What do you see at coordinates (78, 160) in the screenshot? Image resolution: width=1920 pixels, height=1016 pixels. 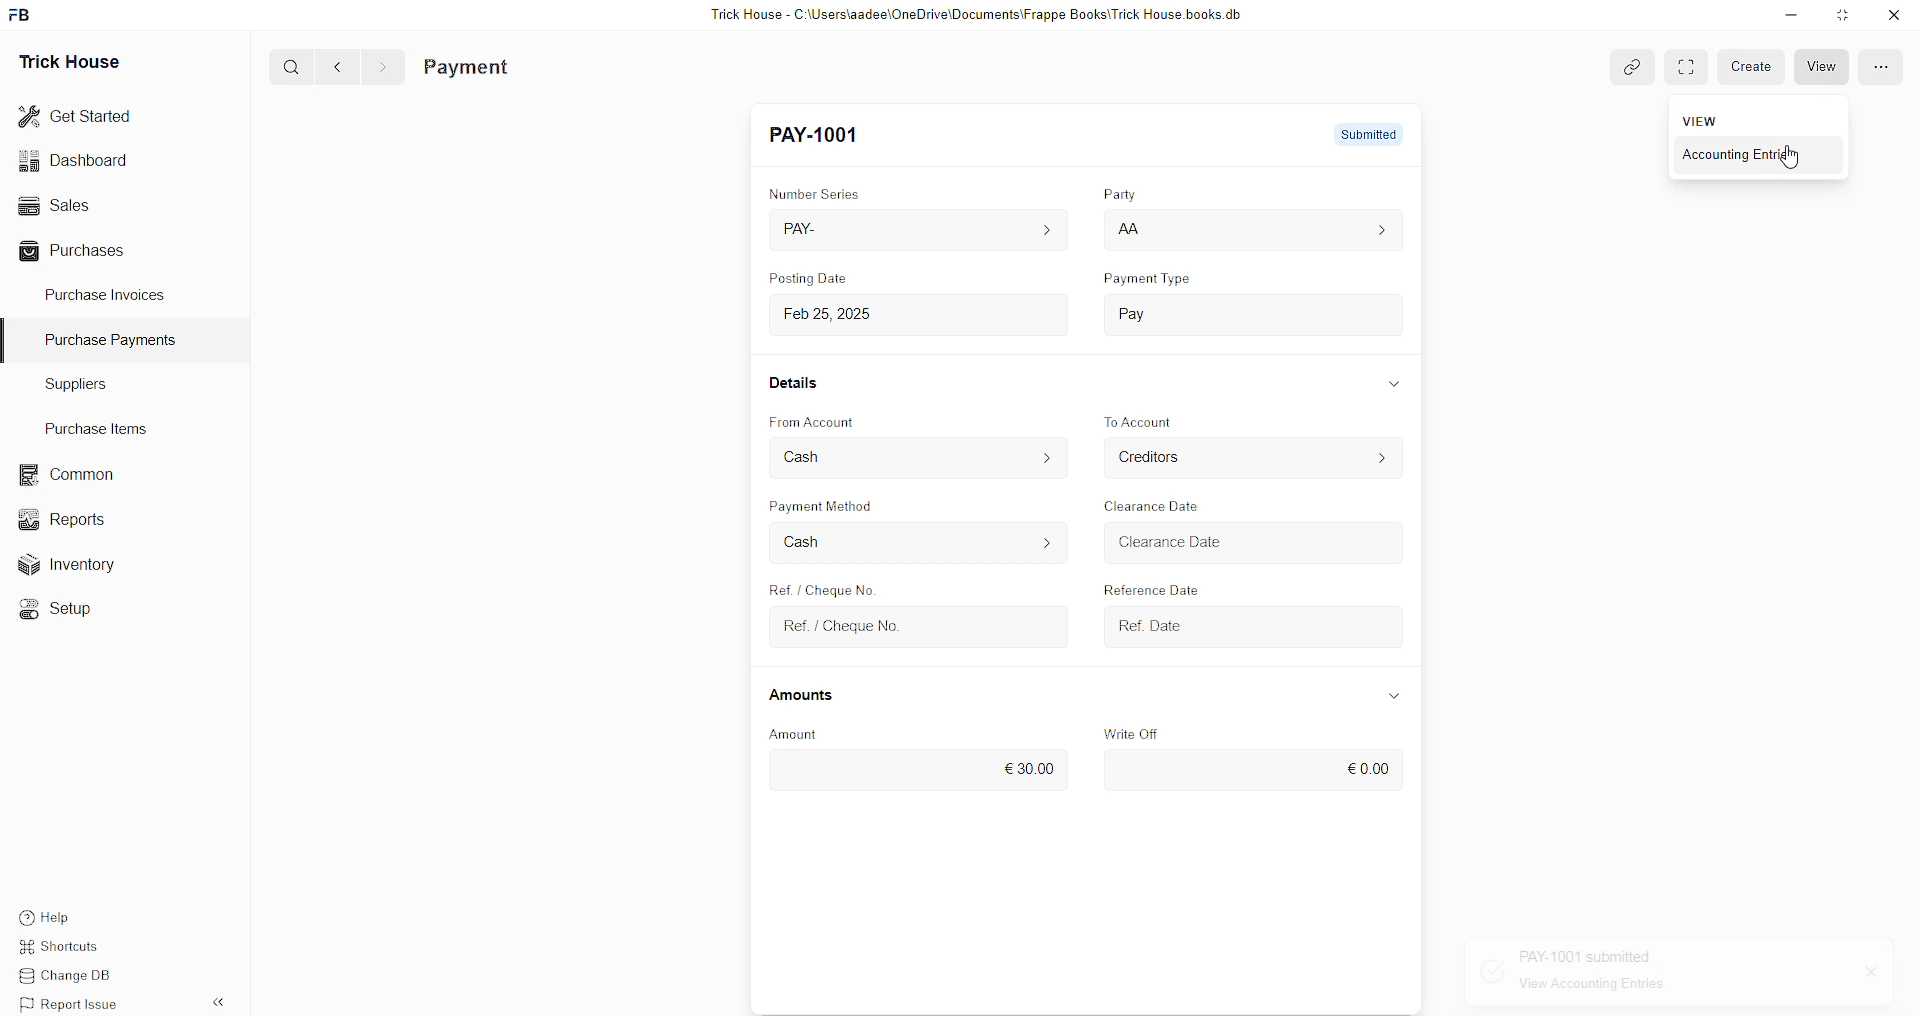 I see `Dashboard` at bounding box center [78, 160].